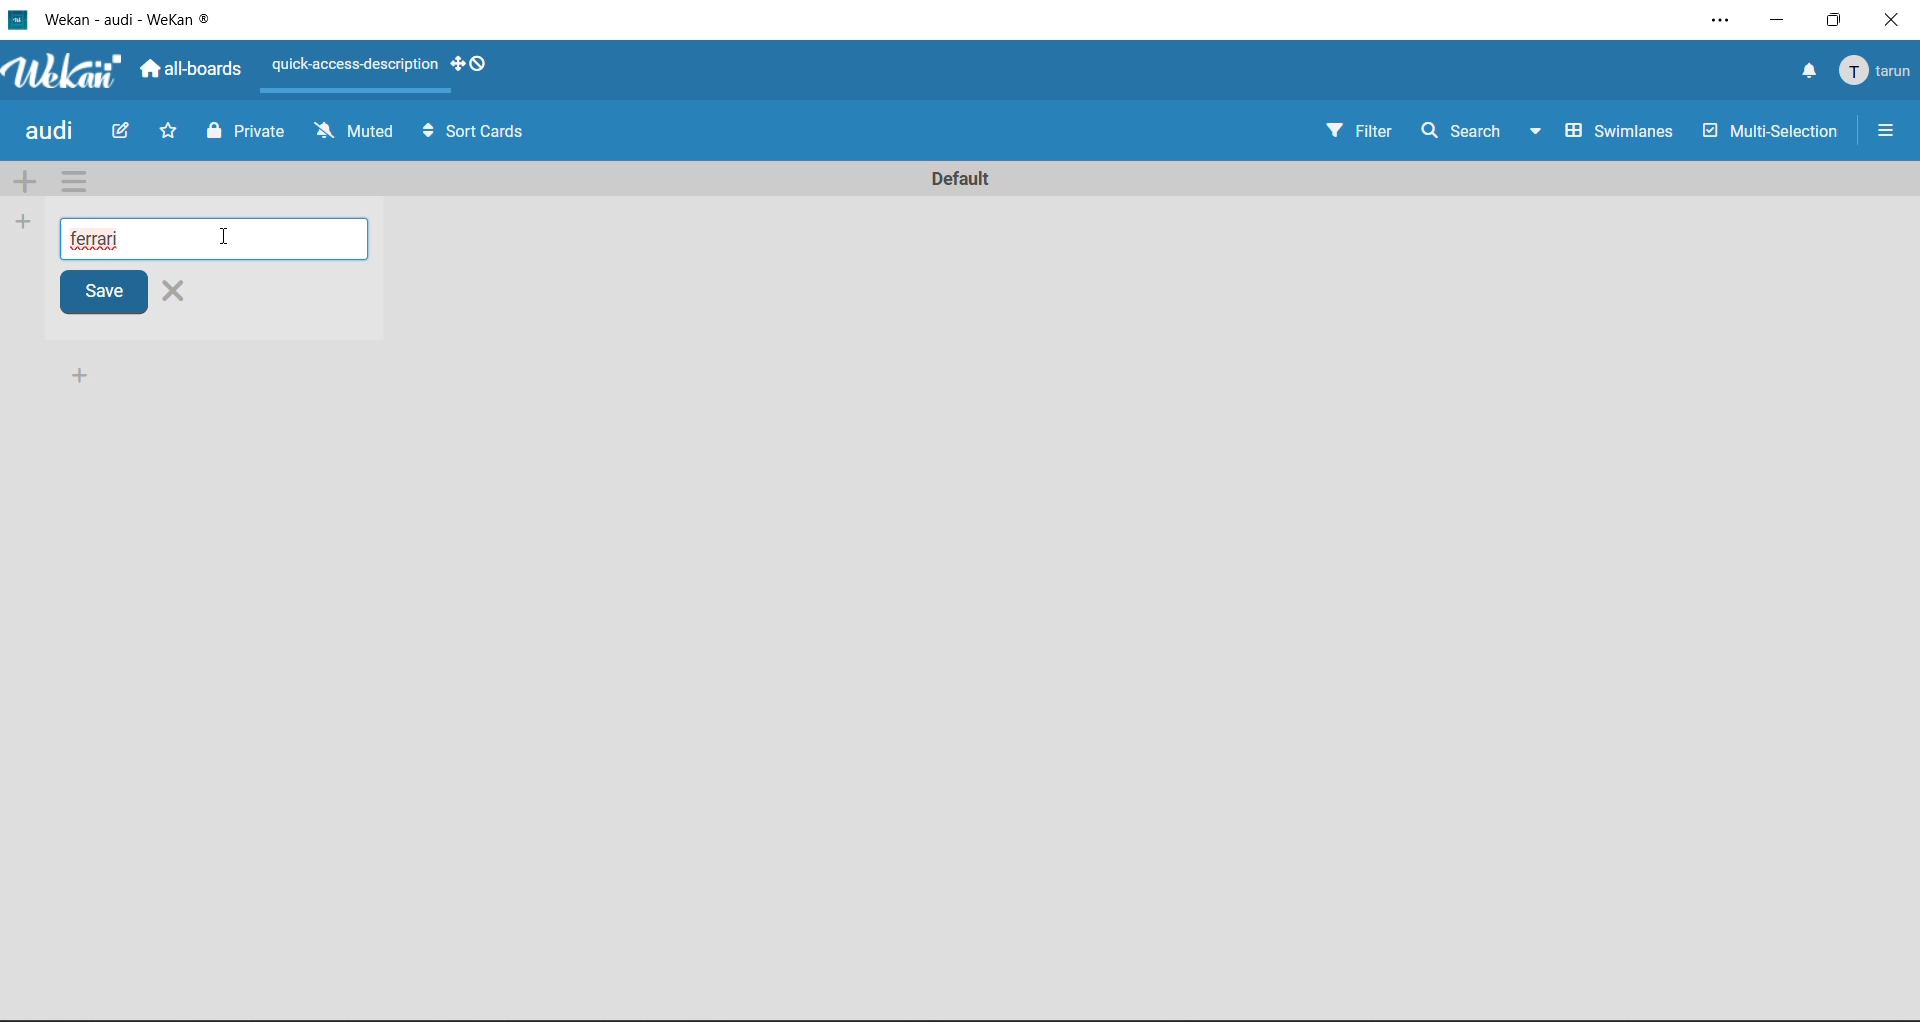  I want to click on swimlane action, so click(72, 180).